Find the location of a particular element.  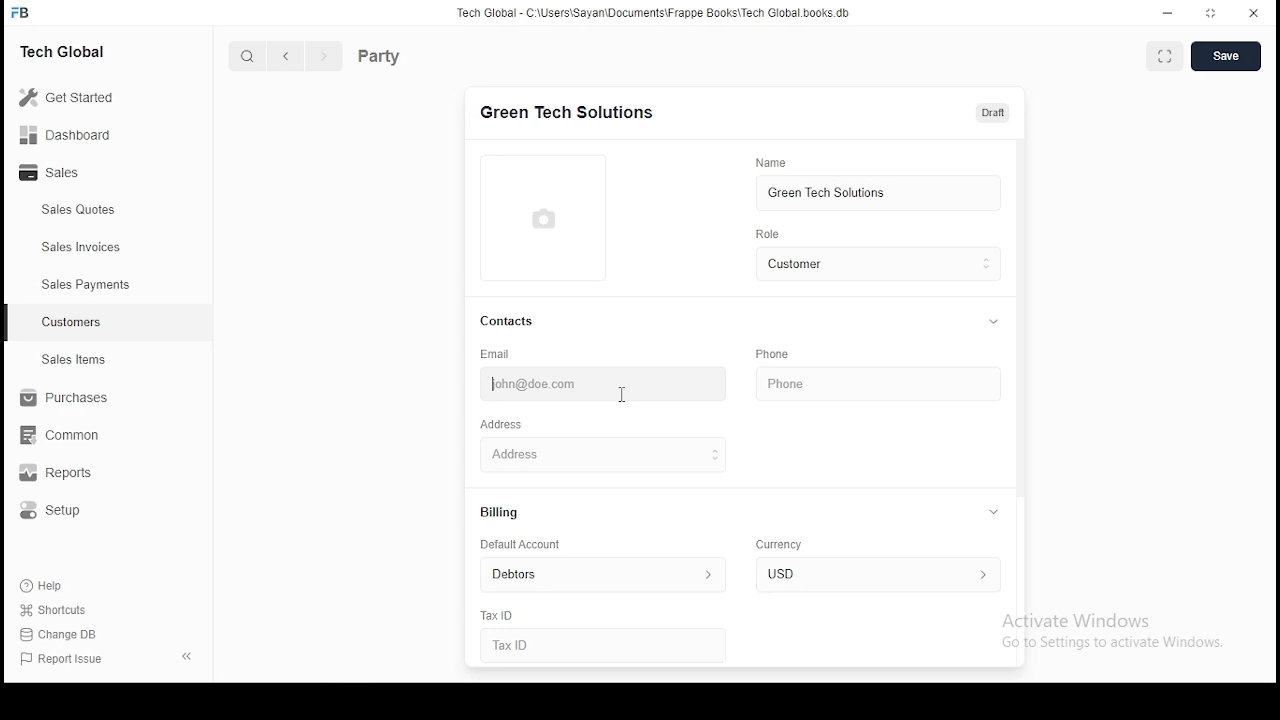

inr is located at coordinates (873, 575).